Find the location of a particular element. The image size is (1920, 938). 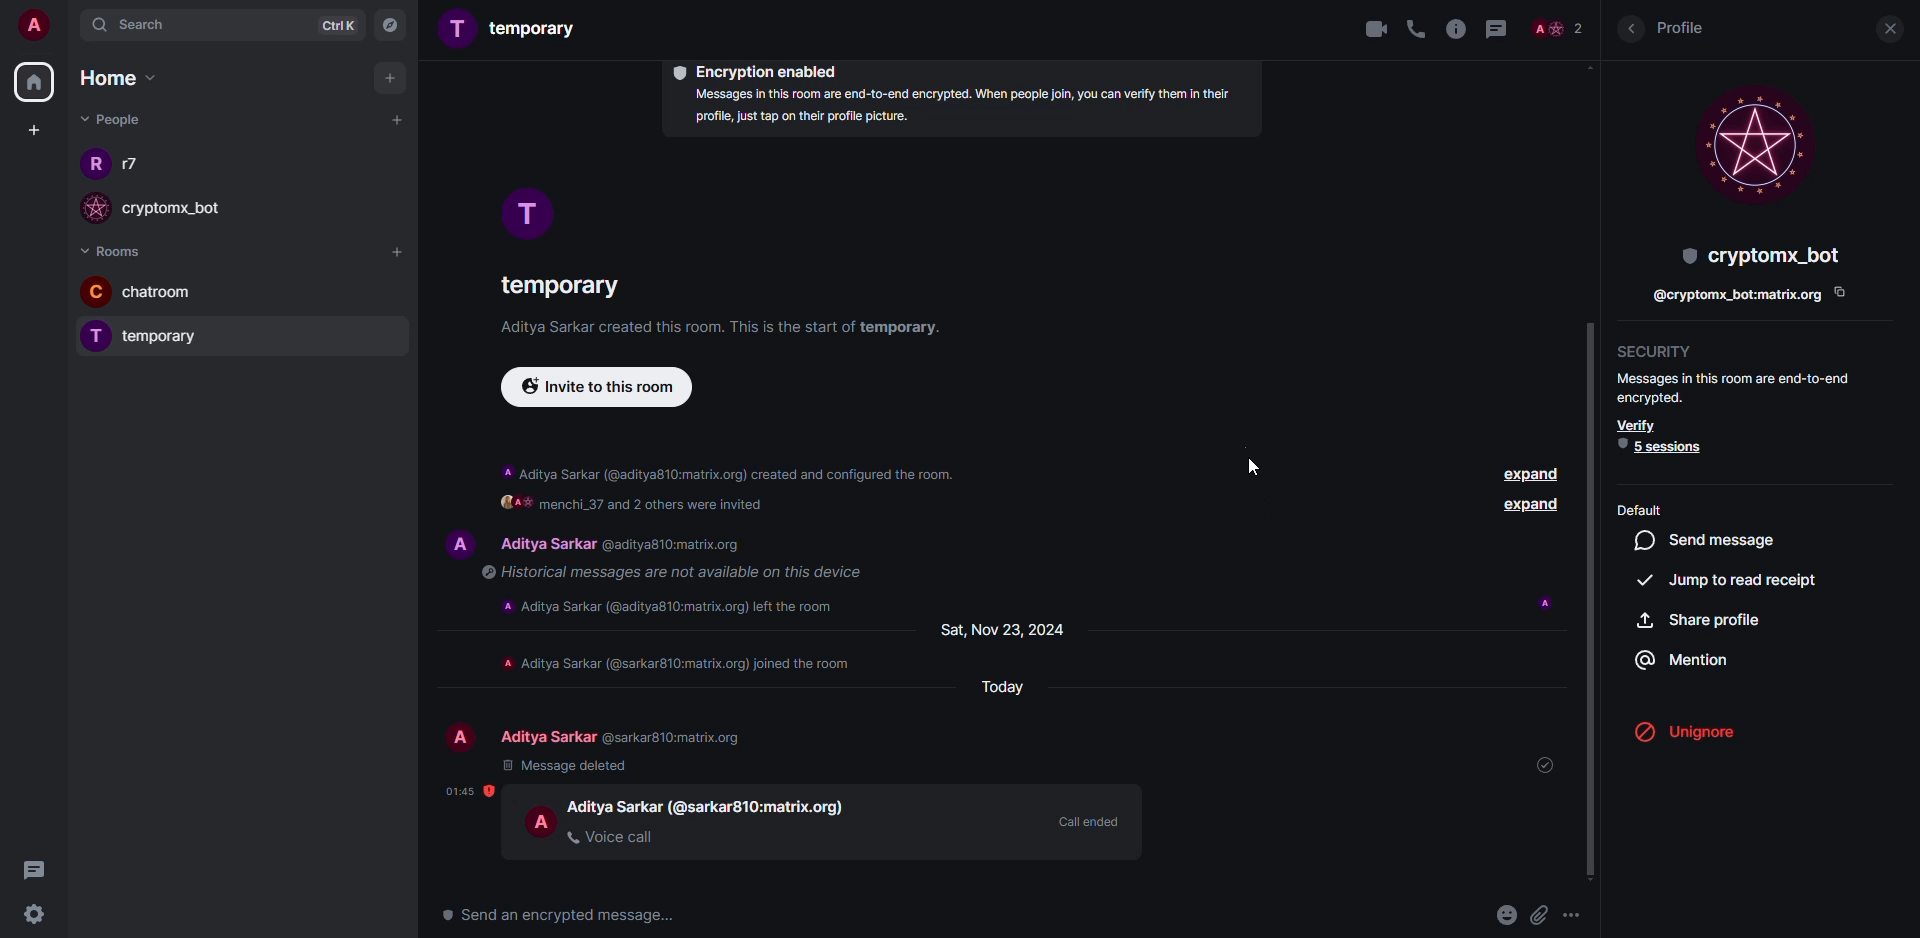

5 session is located at coordinates (1665, 446).